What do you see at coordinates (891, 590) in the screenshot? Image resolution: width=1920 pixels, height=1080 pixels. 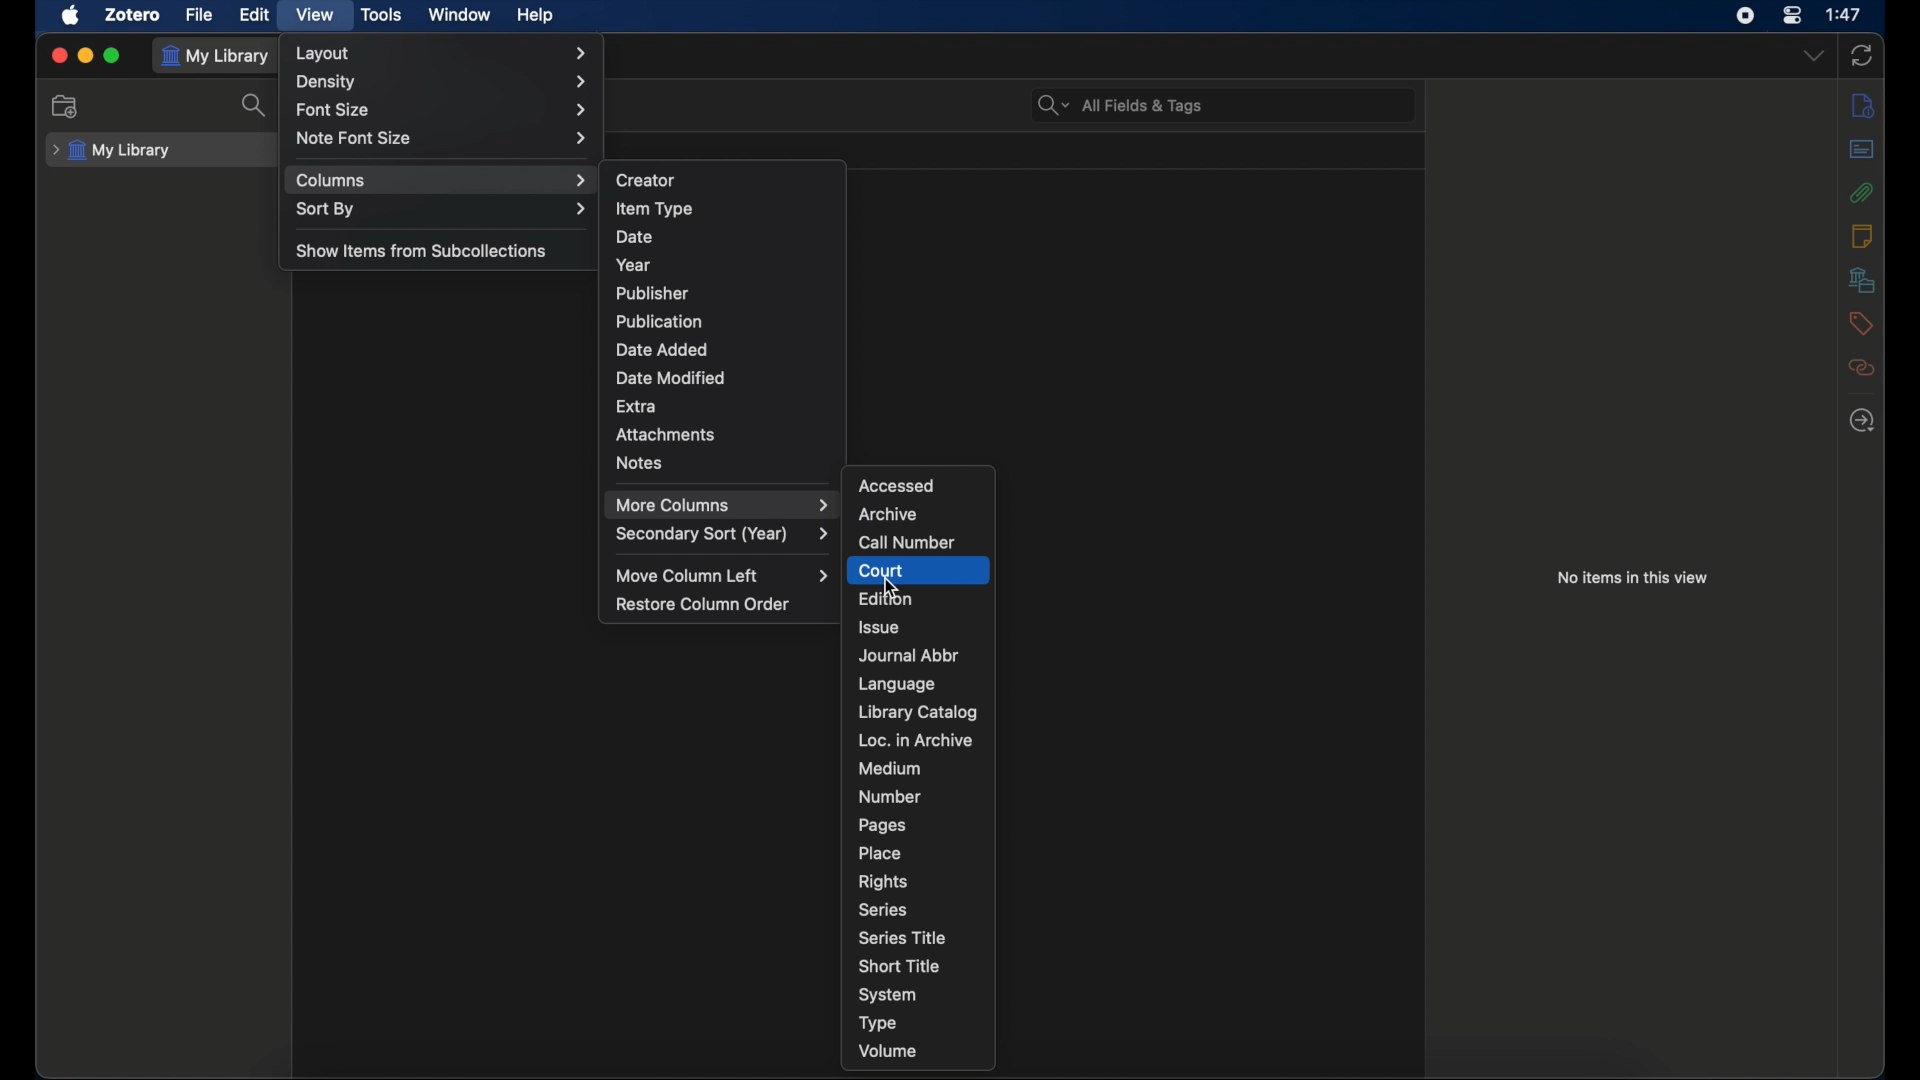 I see `Cursor` at bounding box center [891, 590].